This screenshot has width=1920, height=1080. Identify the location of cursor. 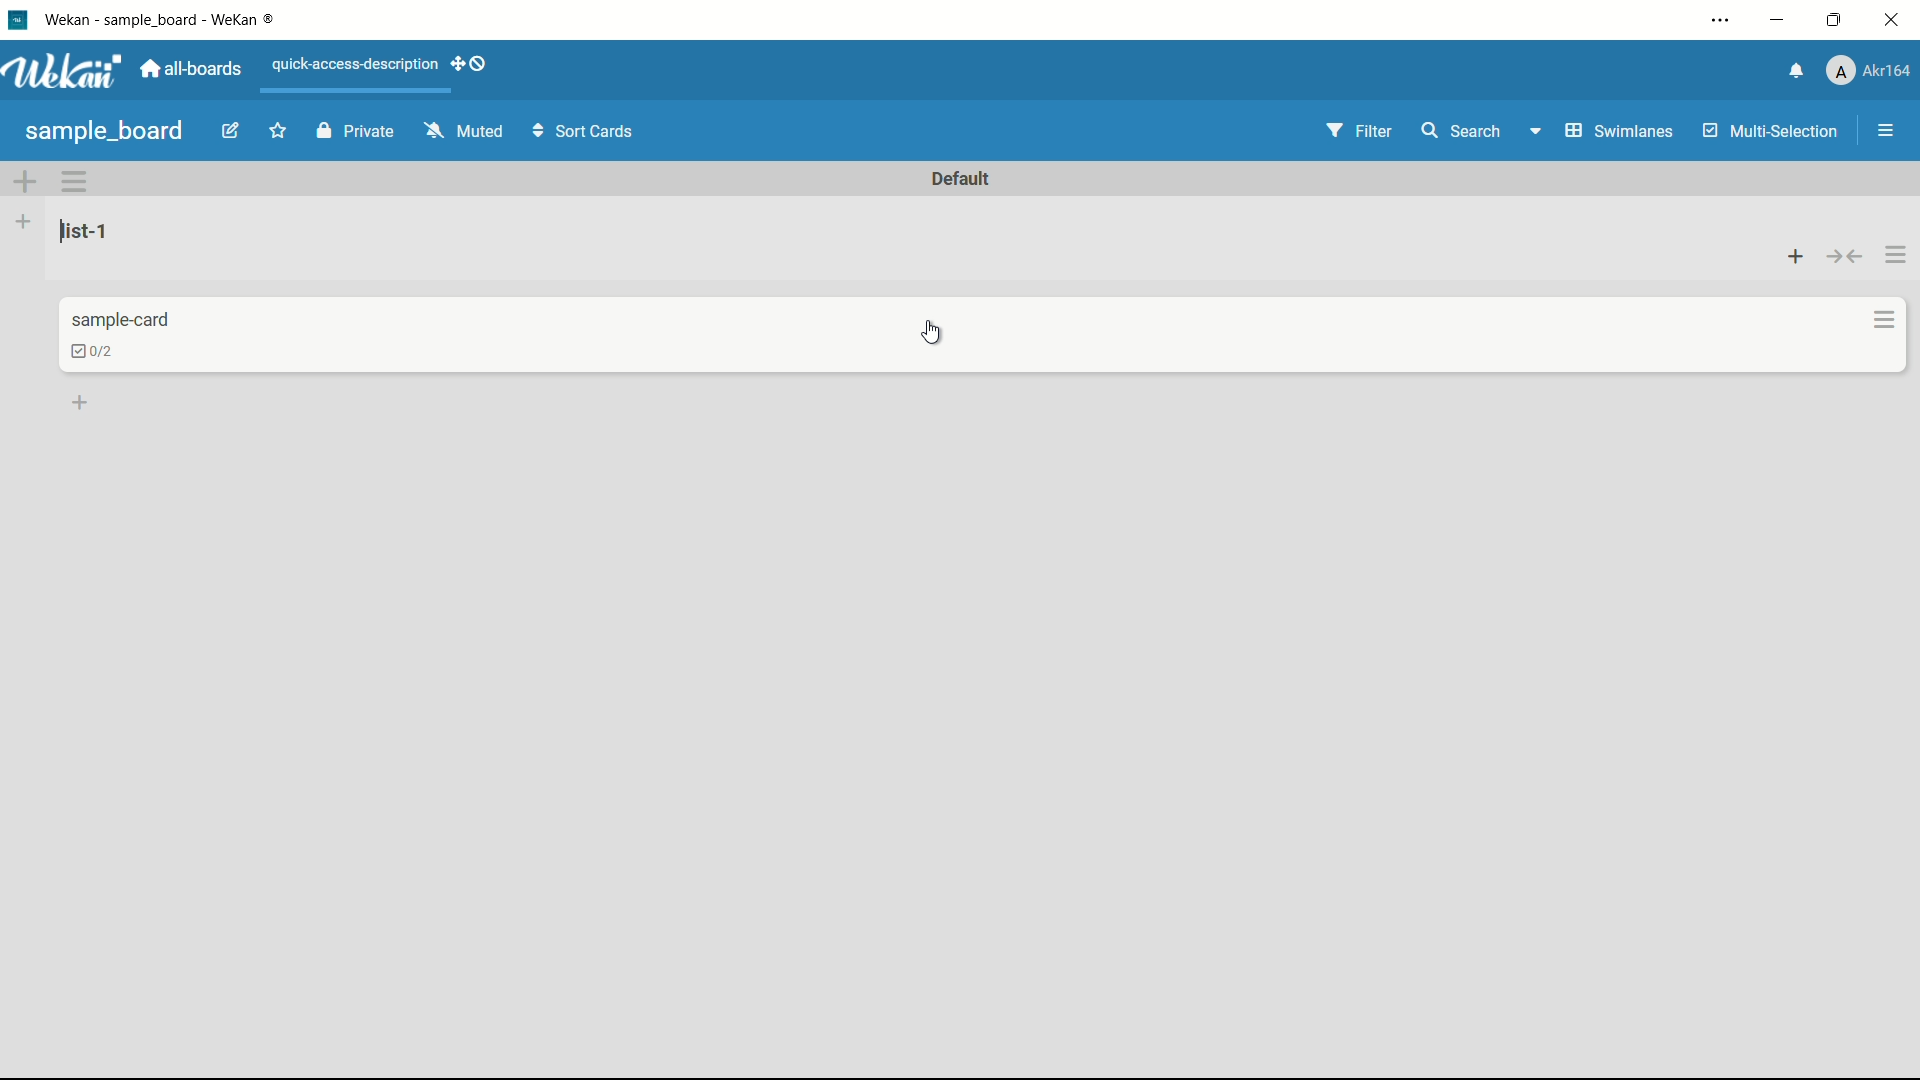
(928, 330).